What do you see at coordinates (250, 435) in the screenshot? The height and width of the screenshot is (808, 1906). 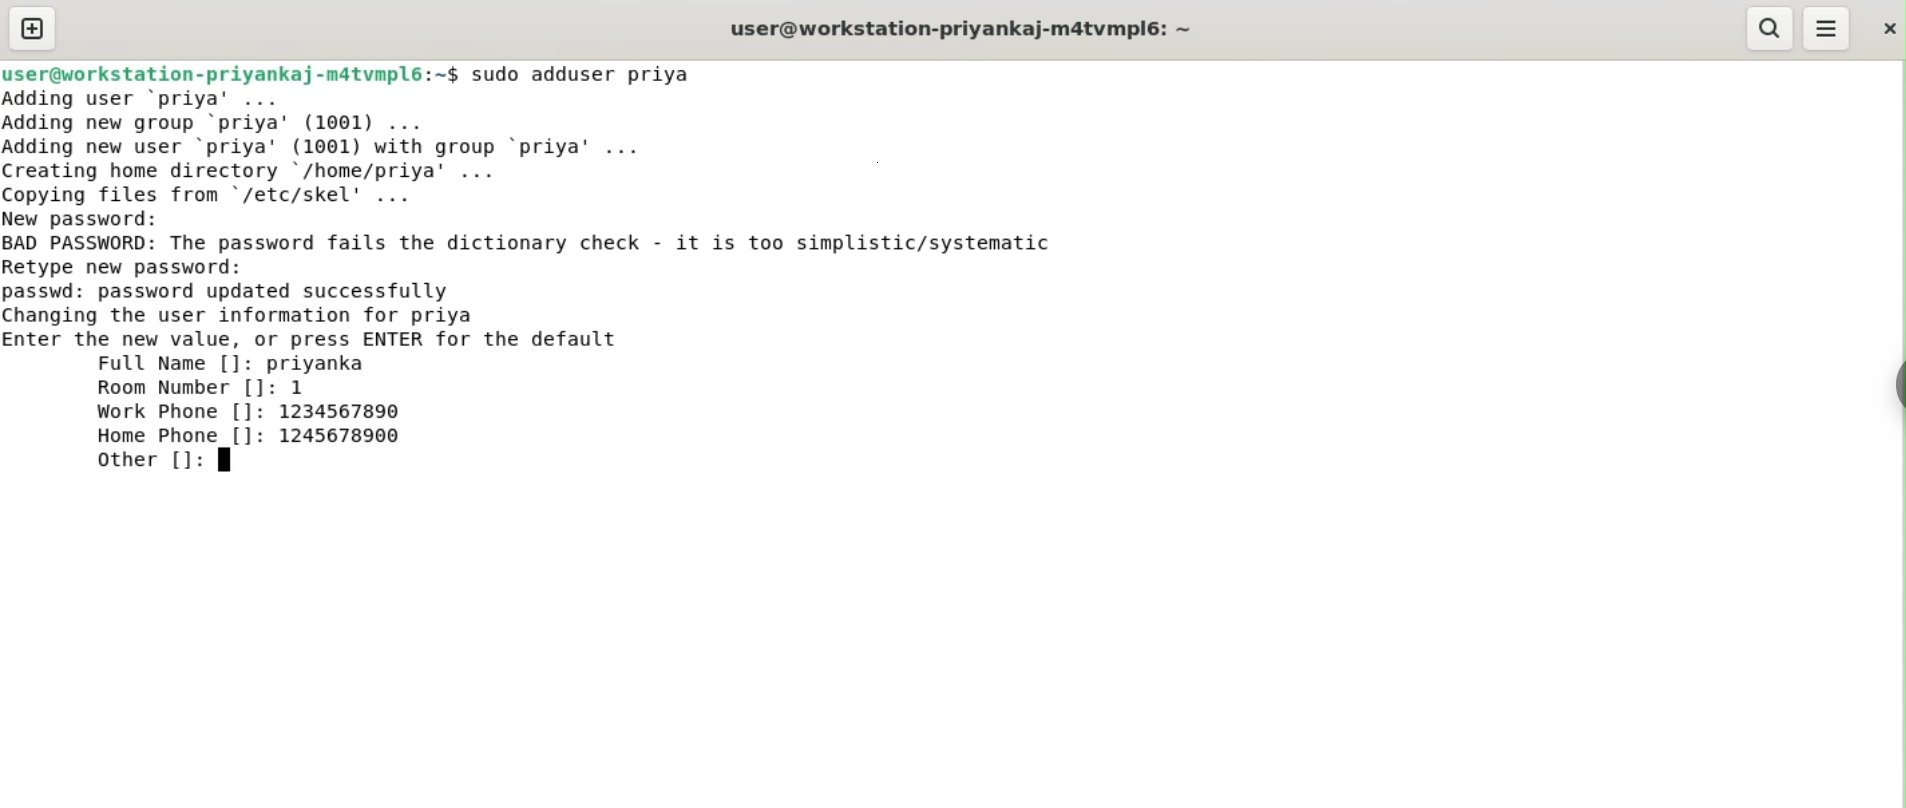 I see `Home Phone []: 1245678900` at bounding box center [250, 435].